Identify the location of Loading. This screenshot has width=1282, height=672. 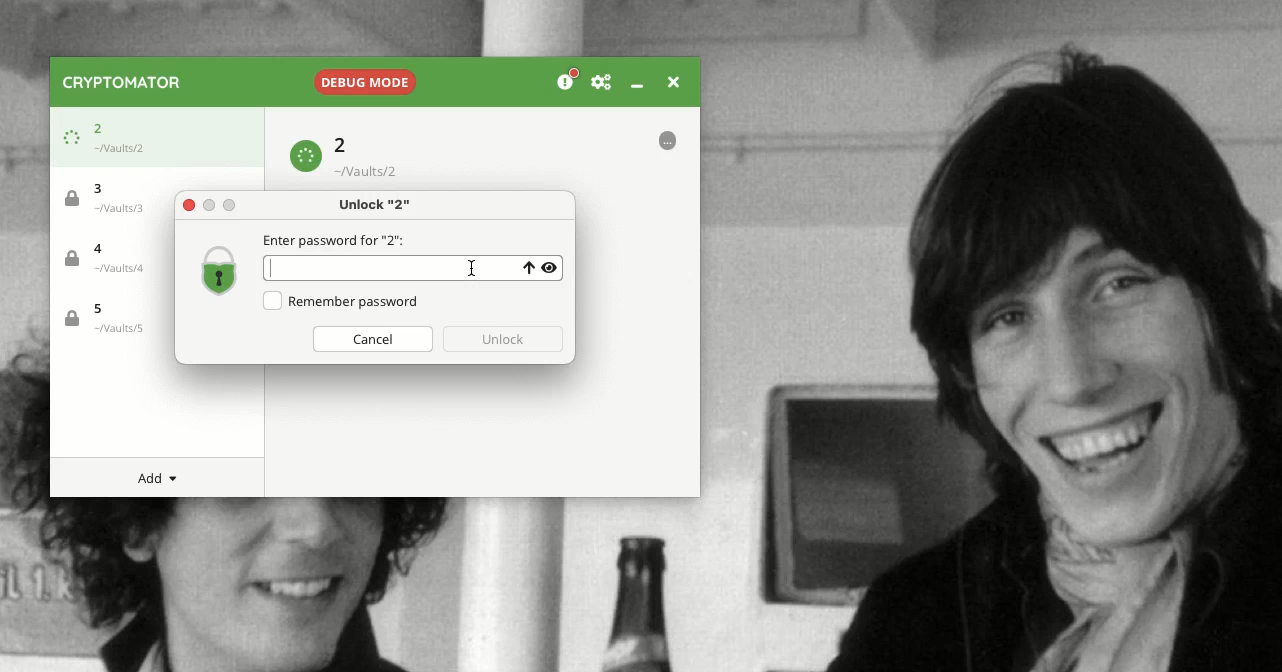
(304, 156).